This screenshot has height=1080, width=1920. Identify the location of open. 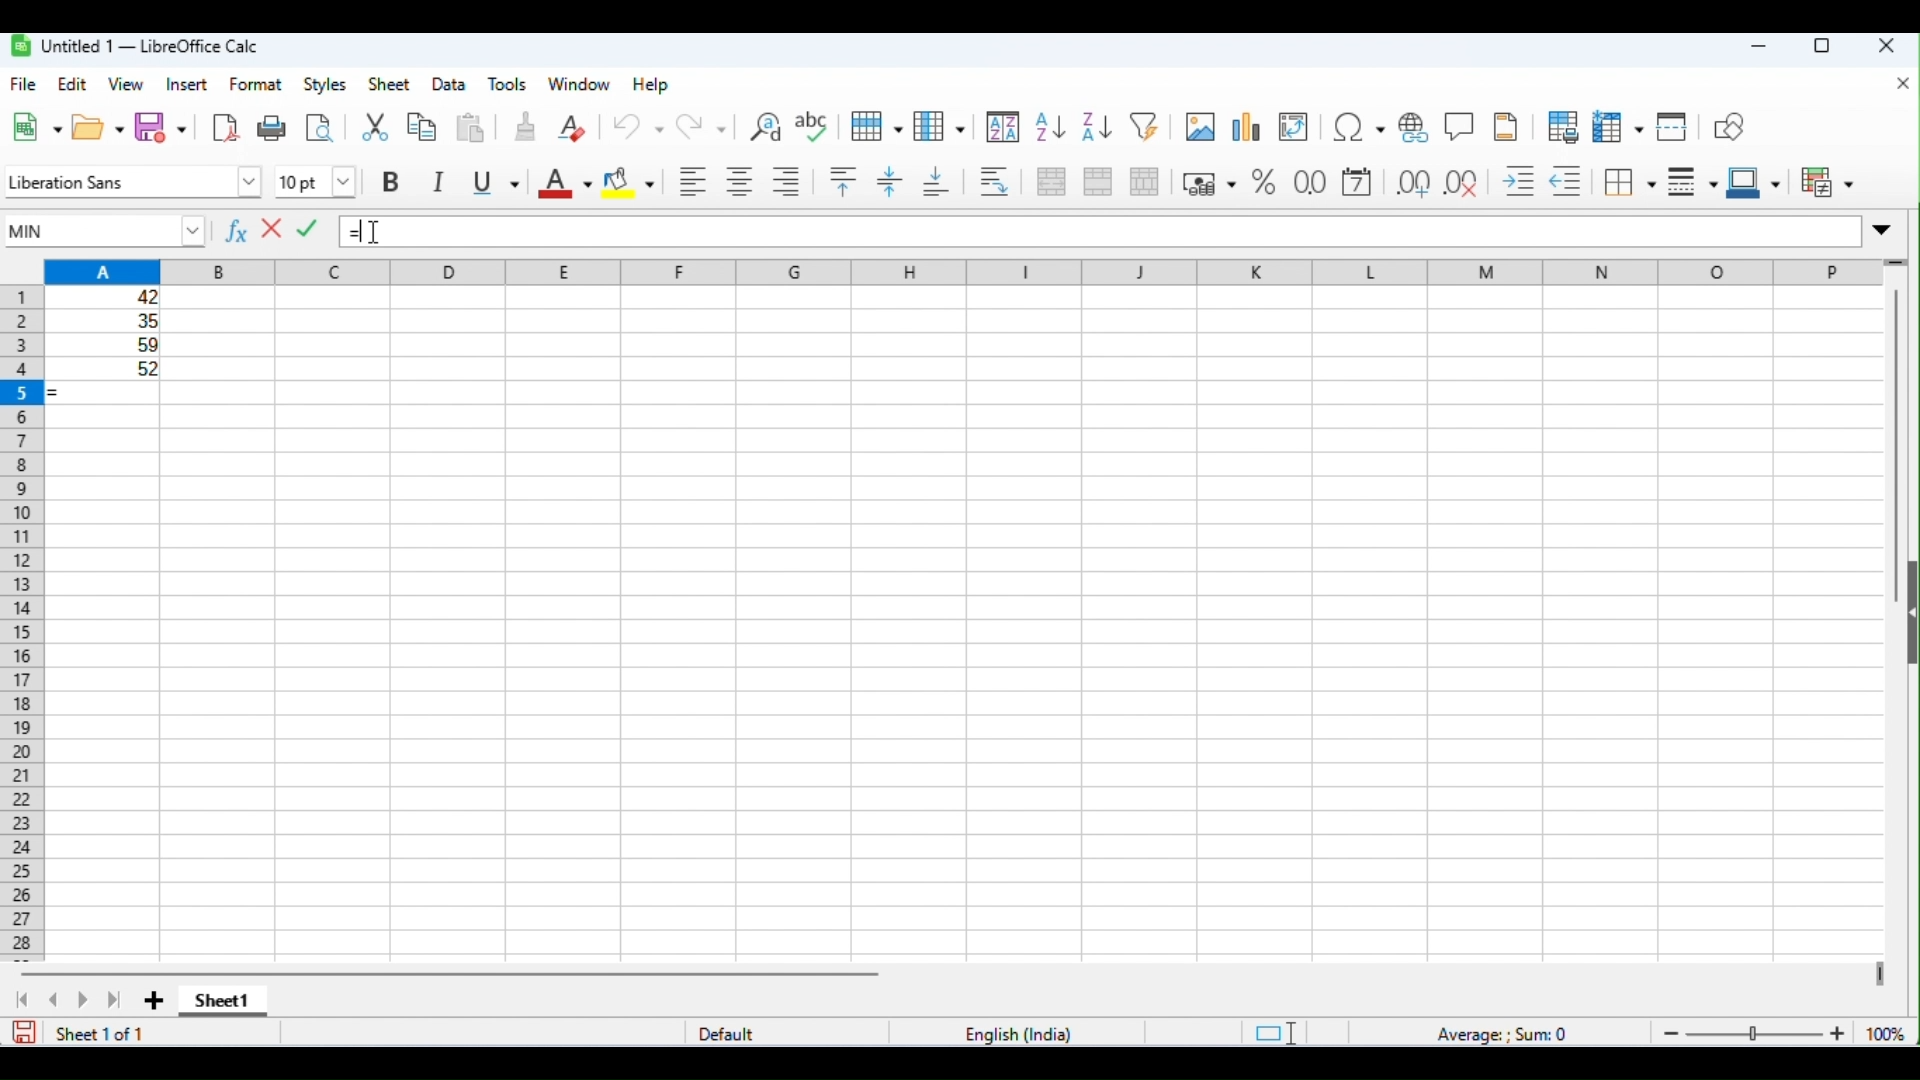
(97, 128).